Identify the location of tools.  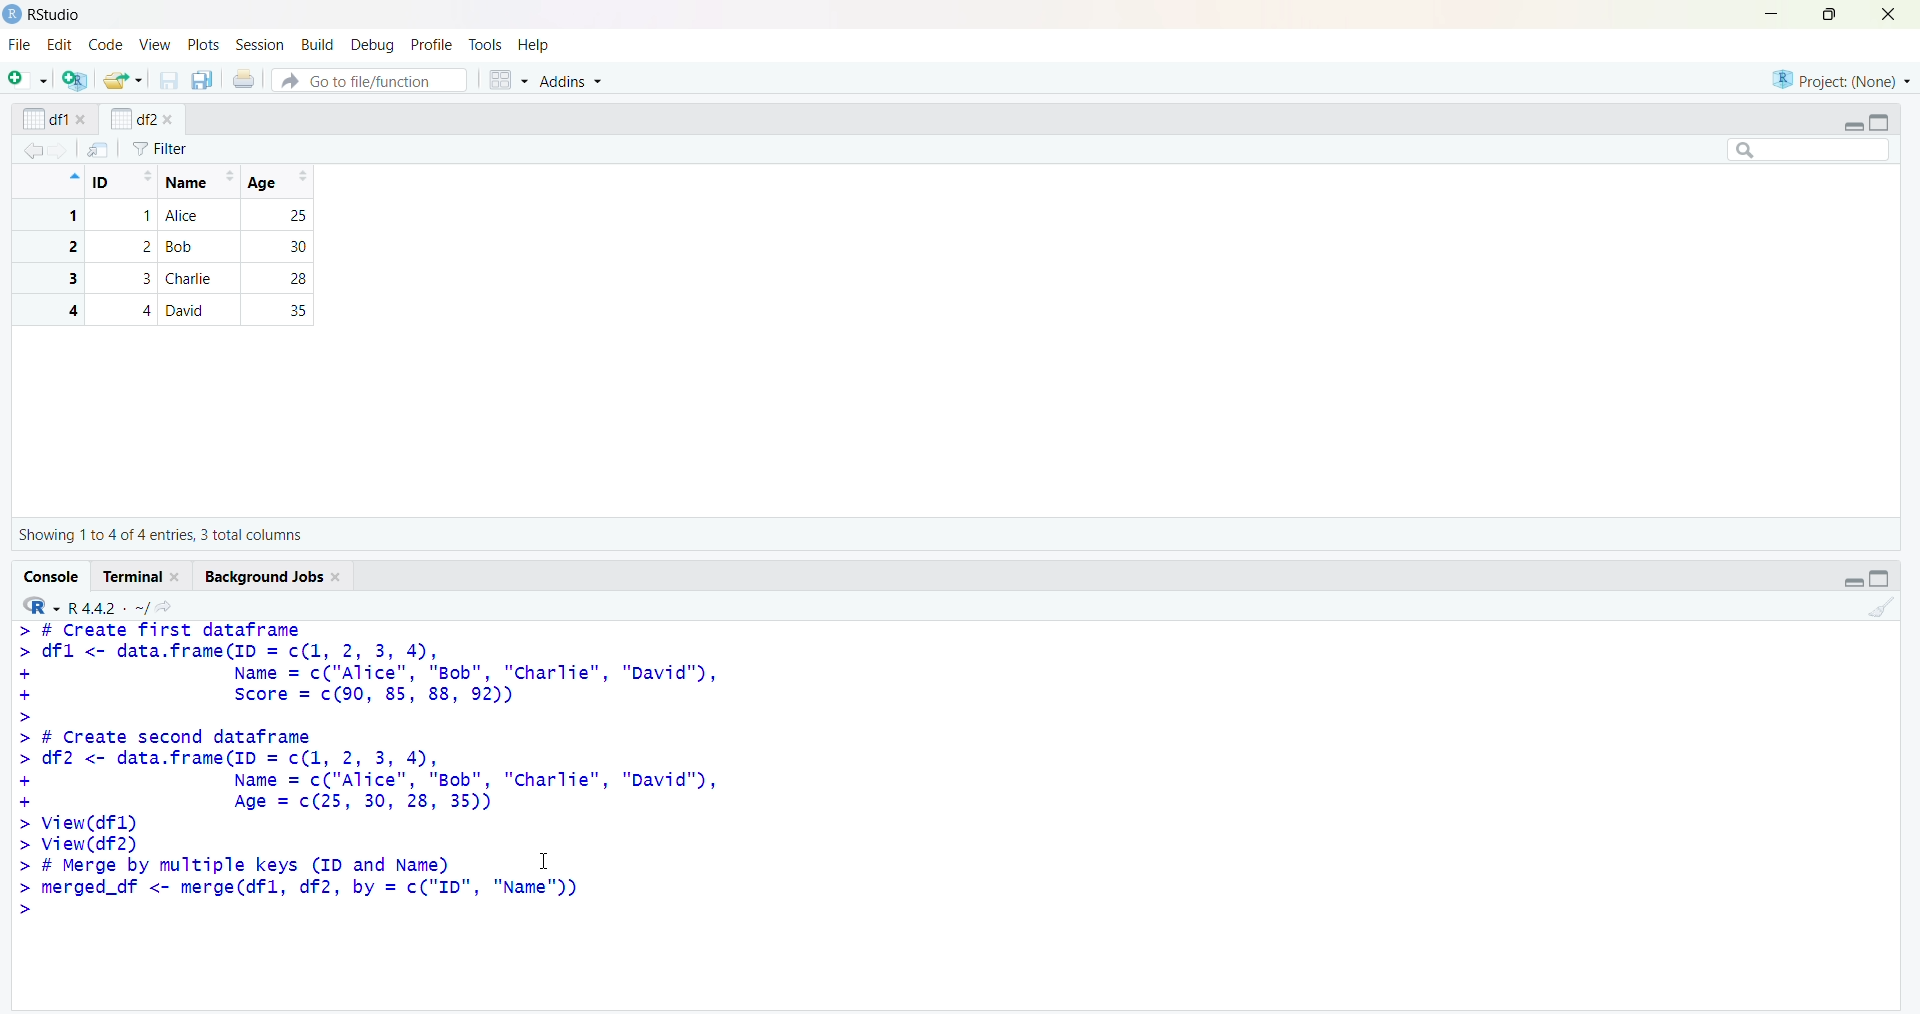
(486, 45).